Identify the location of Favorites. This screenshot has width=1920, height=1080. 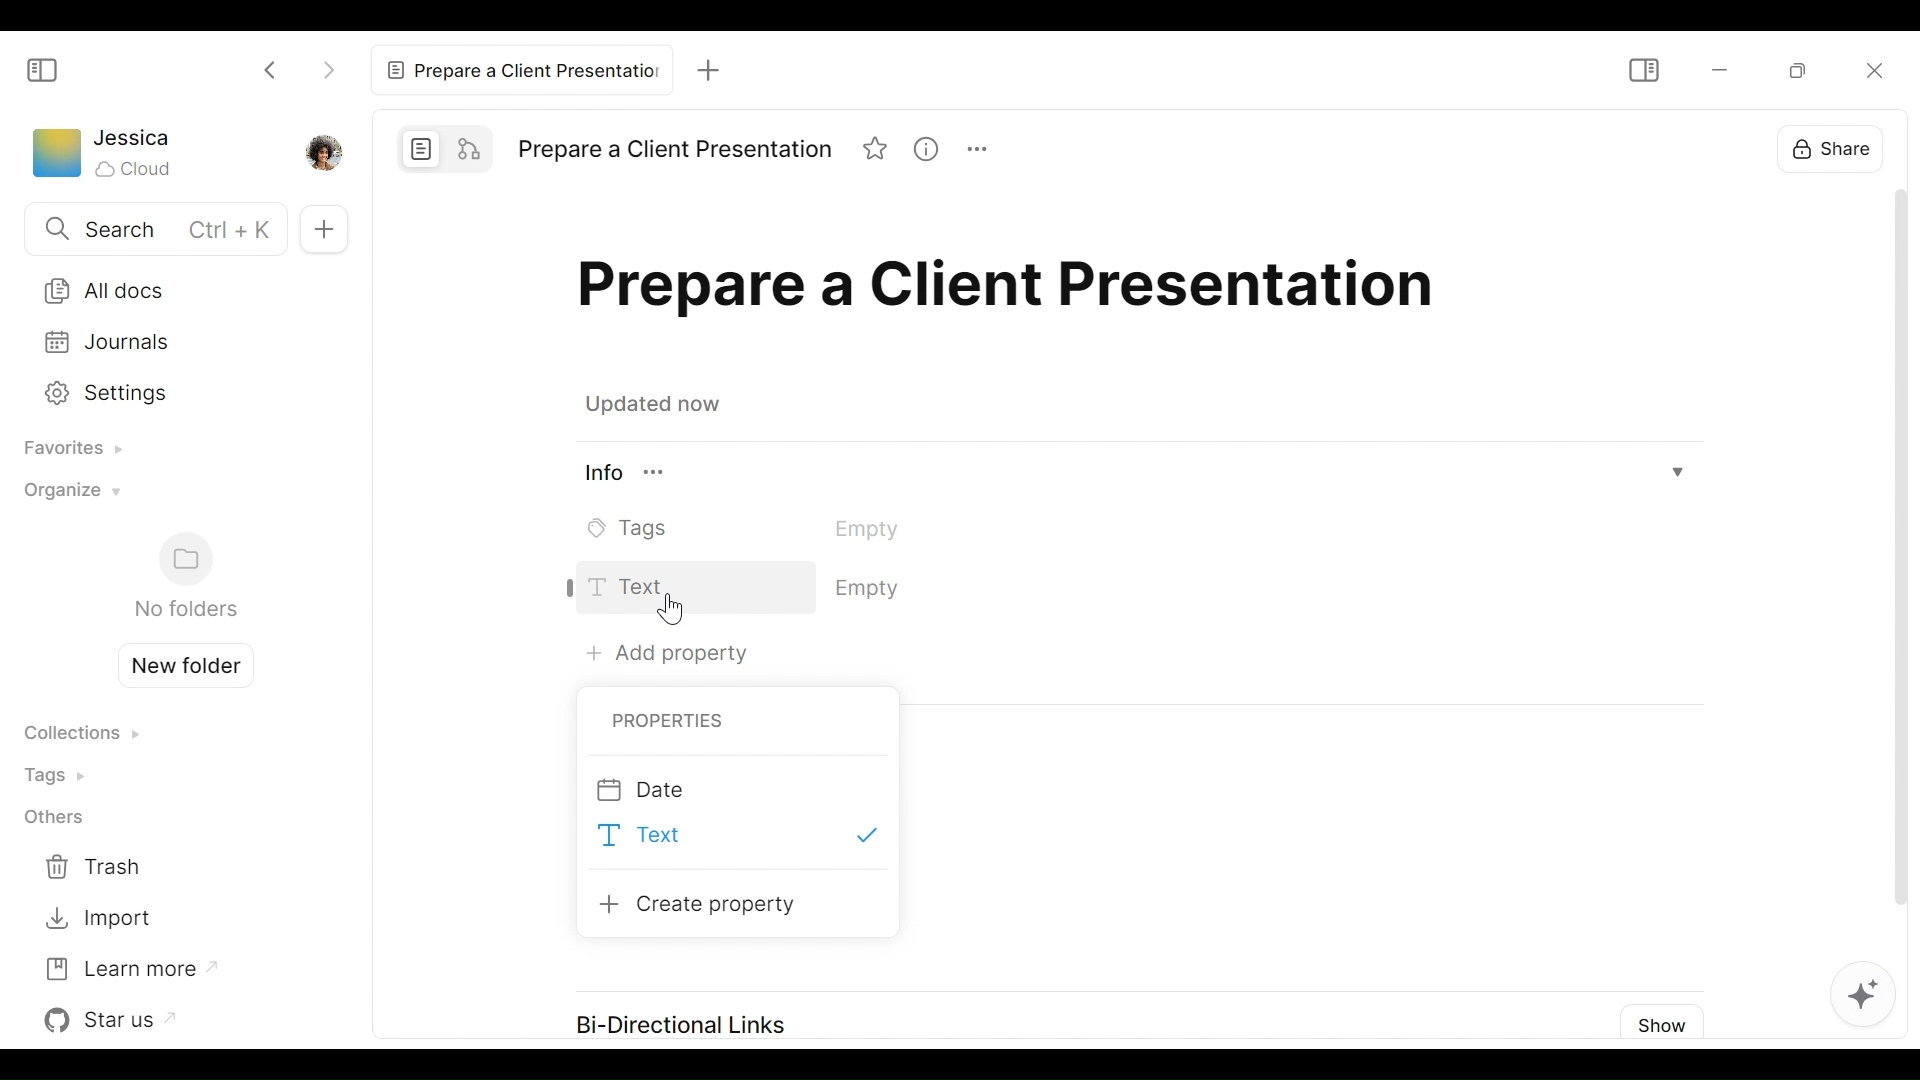
(66, 450).